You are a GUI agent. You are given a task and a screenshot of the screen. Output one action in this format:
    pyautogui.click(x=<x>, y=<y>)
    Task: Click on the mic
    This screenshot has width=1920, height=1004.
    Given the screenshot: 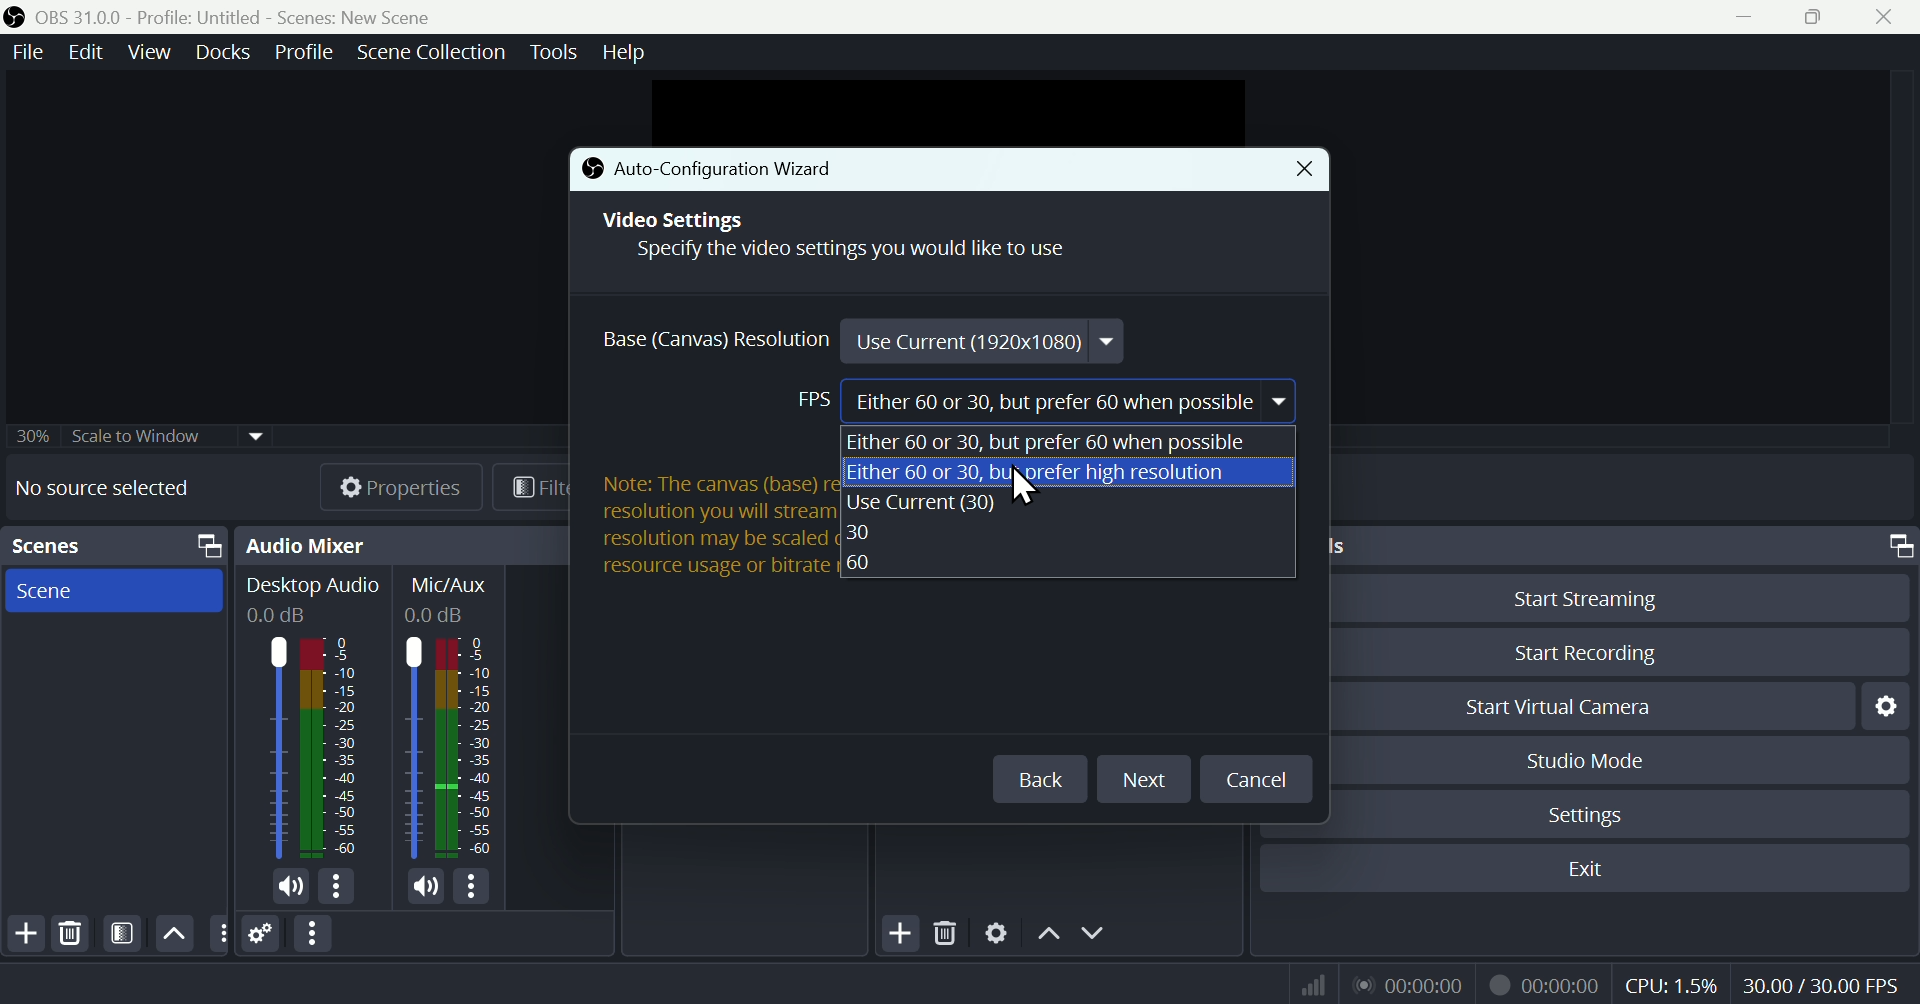 What is the action you would take?
    pyautogui.click(x=427, y=885)
    